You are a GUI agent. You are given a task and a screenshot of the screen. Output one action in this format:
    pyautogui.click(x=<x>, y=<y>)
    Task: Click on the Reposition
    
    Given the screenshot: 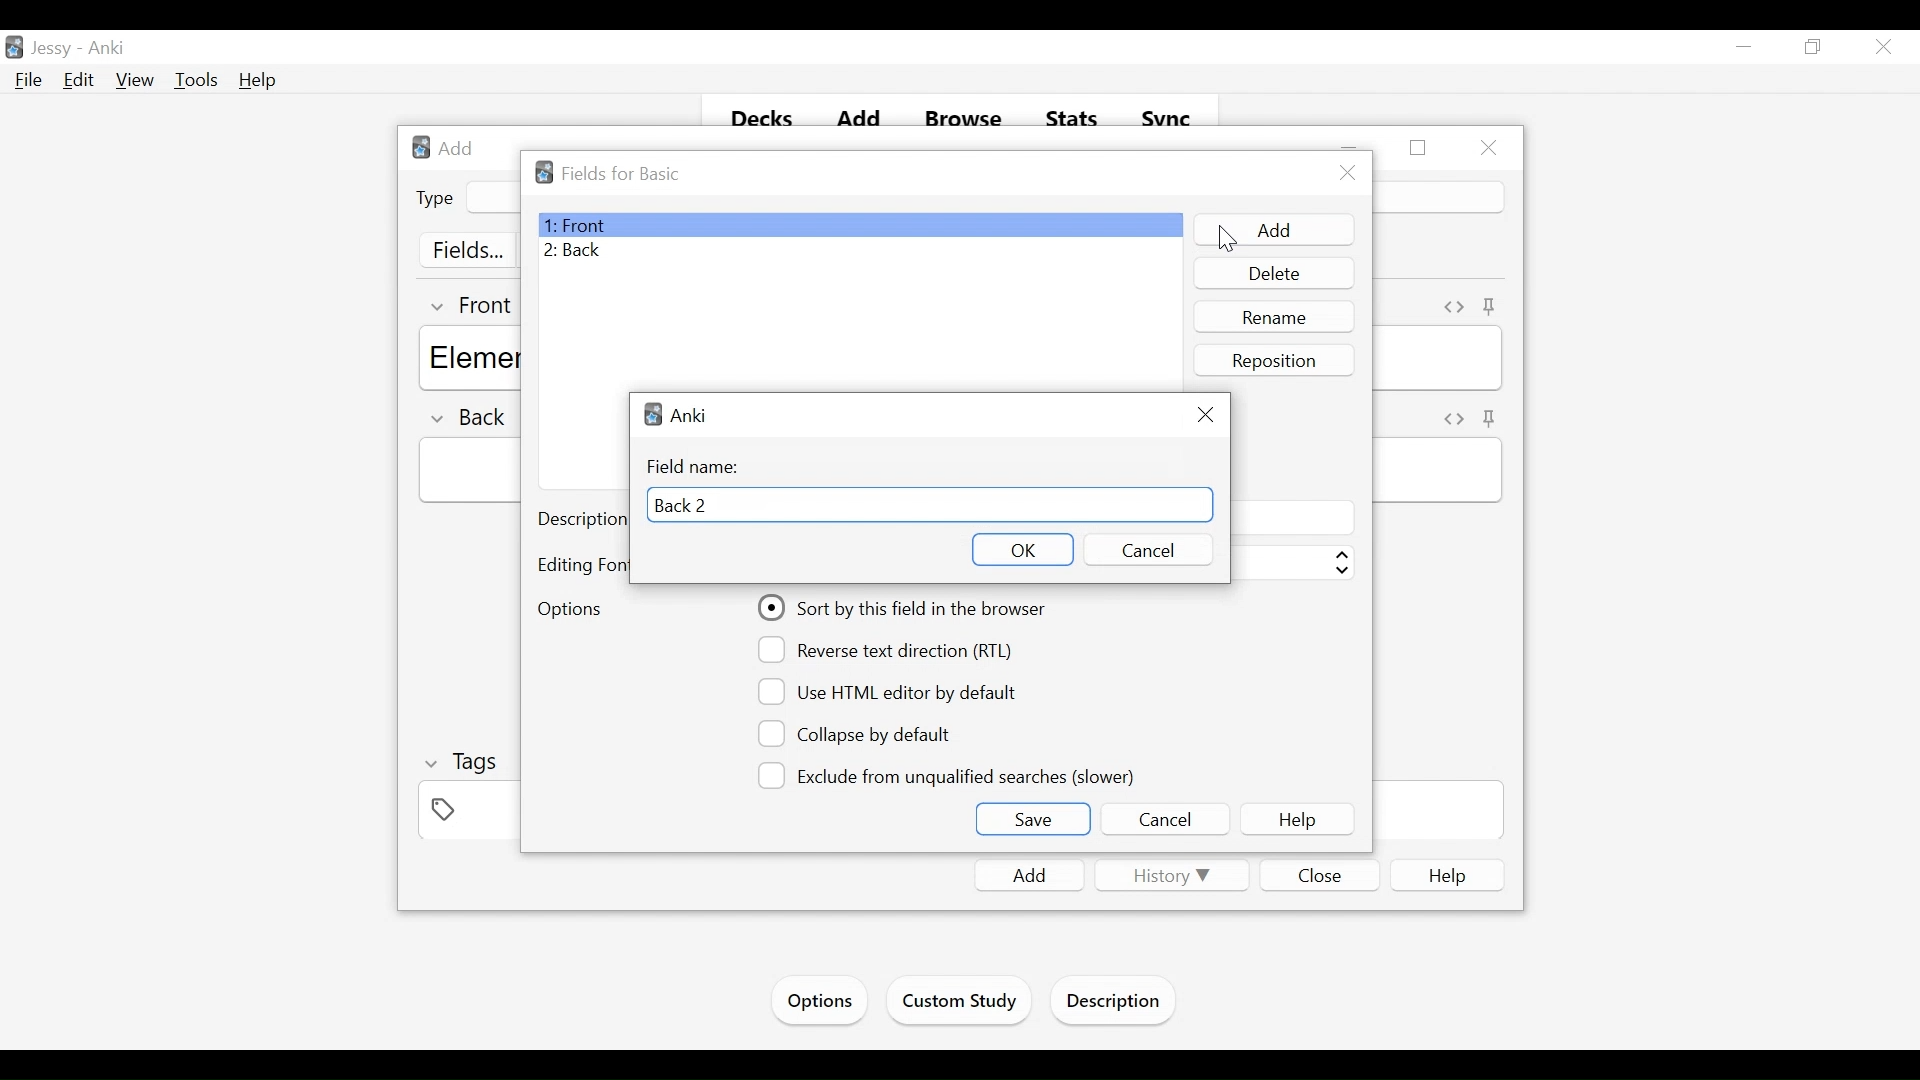 What is the action you would take?
    pyautogui.click(x=1271, y=361)
    